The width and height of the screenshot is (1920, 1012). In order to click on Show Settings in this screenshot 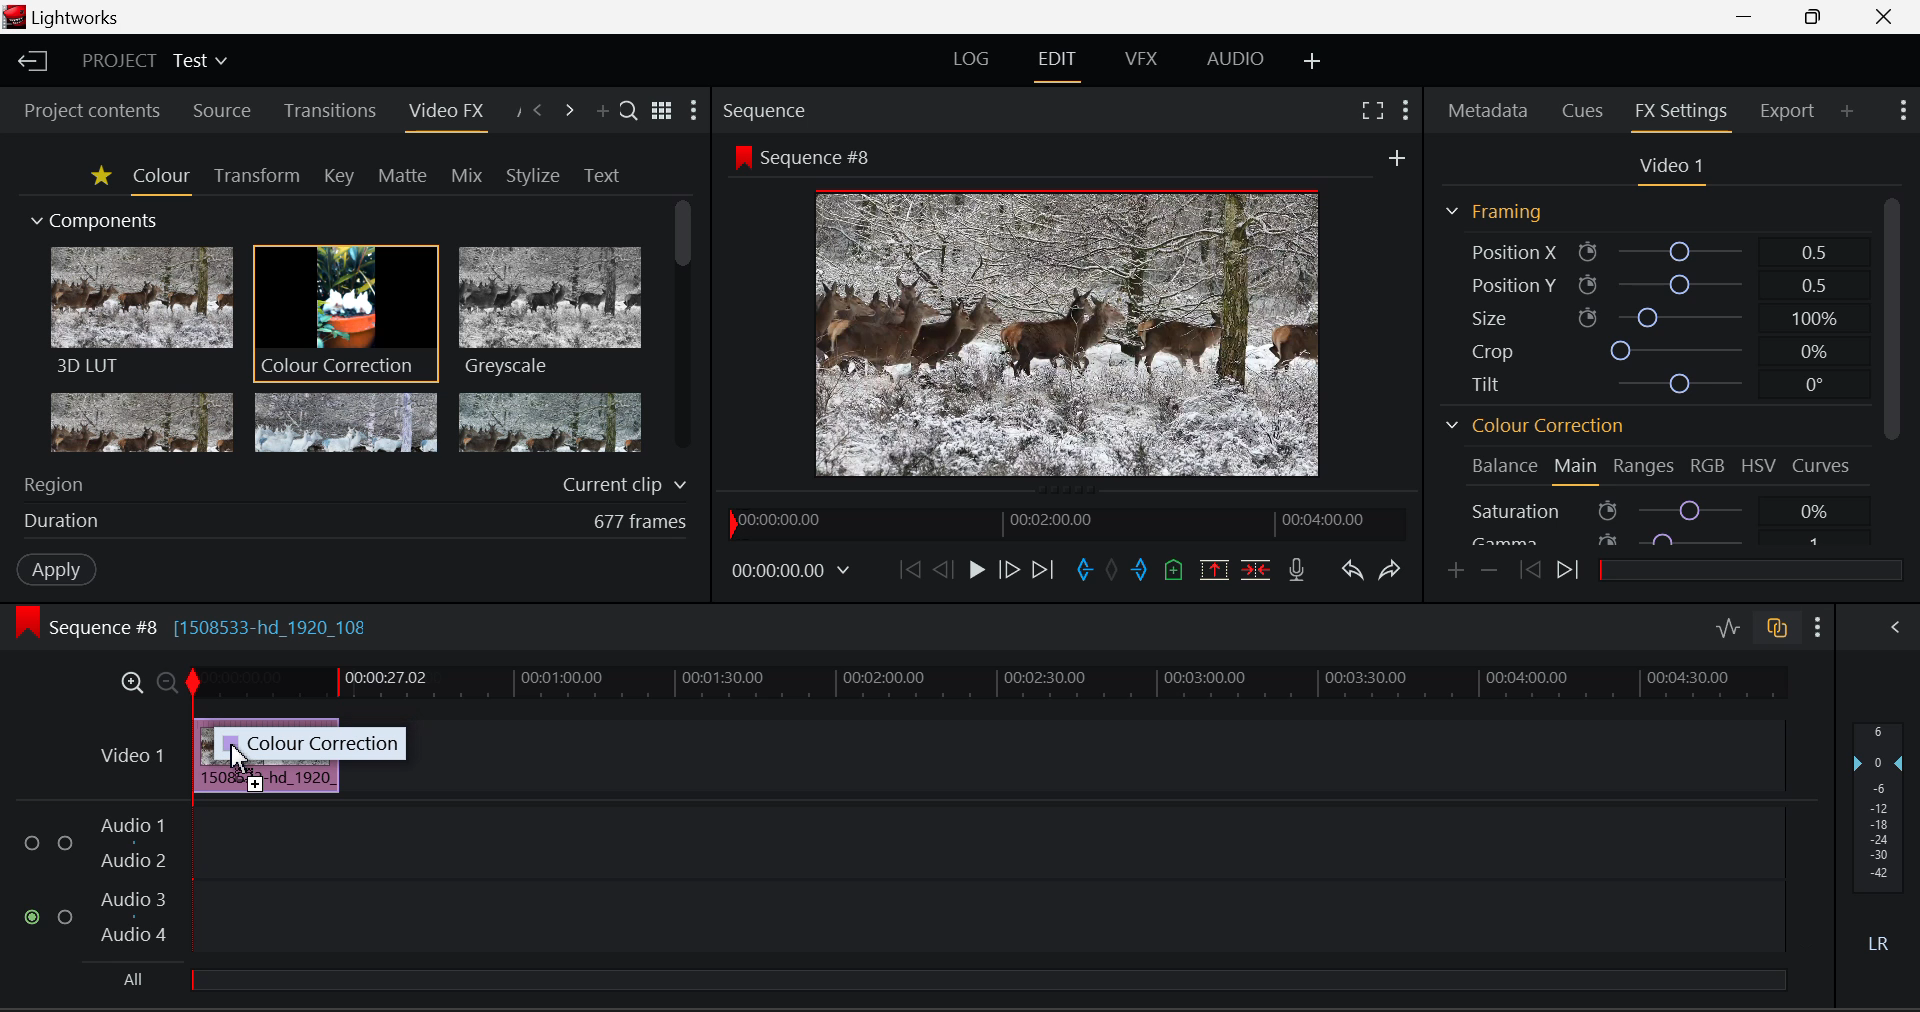, I will do `click(694, 110)`.